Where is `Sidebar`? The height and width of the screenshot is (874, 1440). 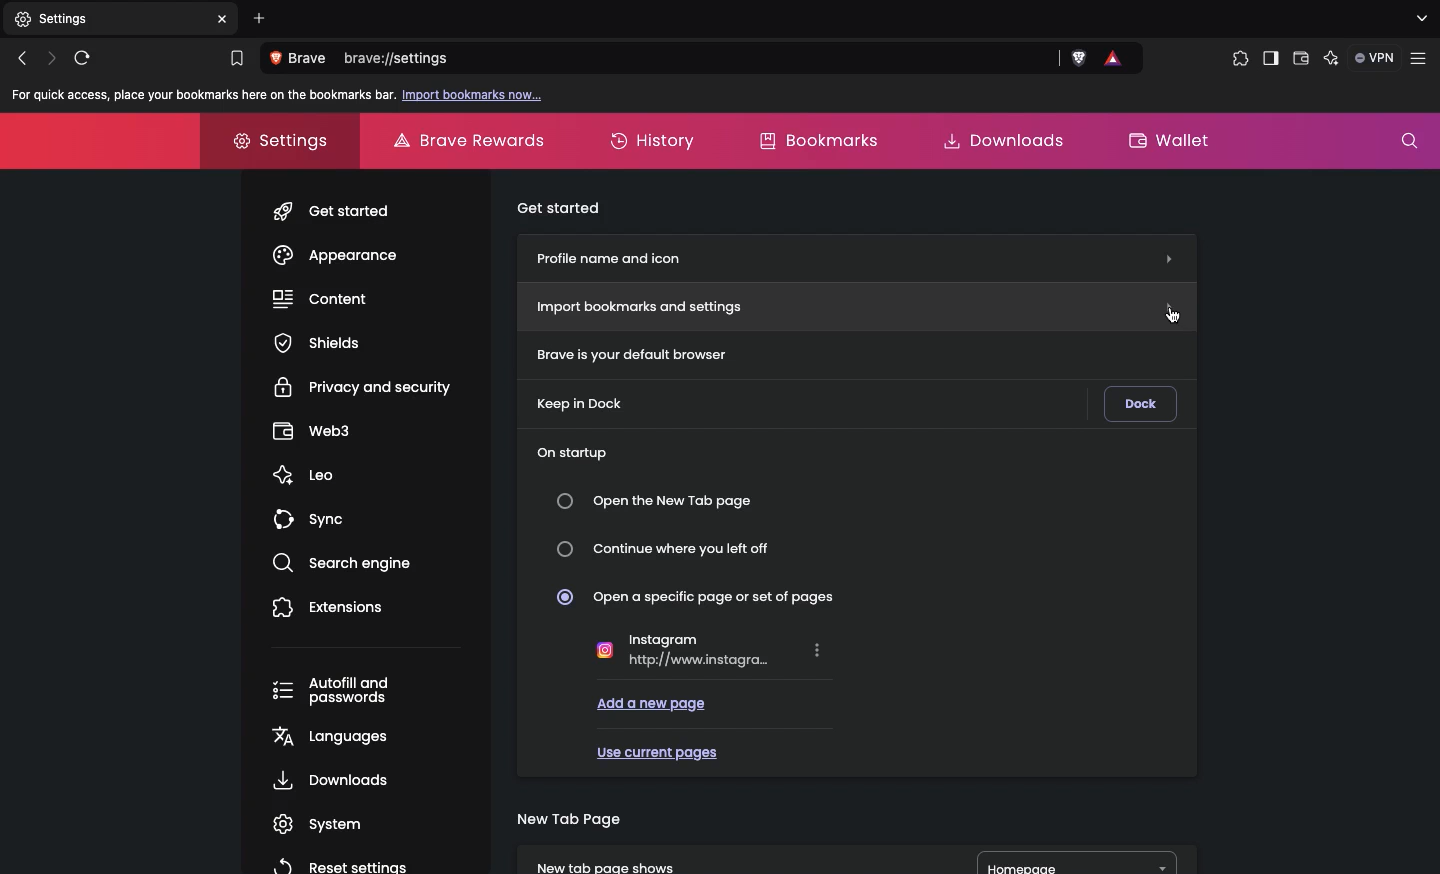 Sidebar is located at coordinates (1269, 60).